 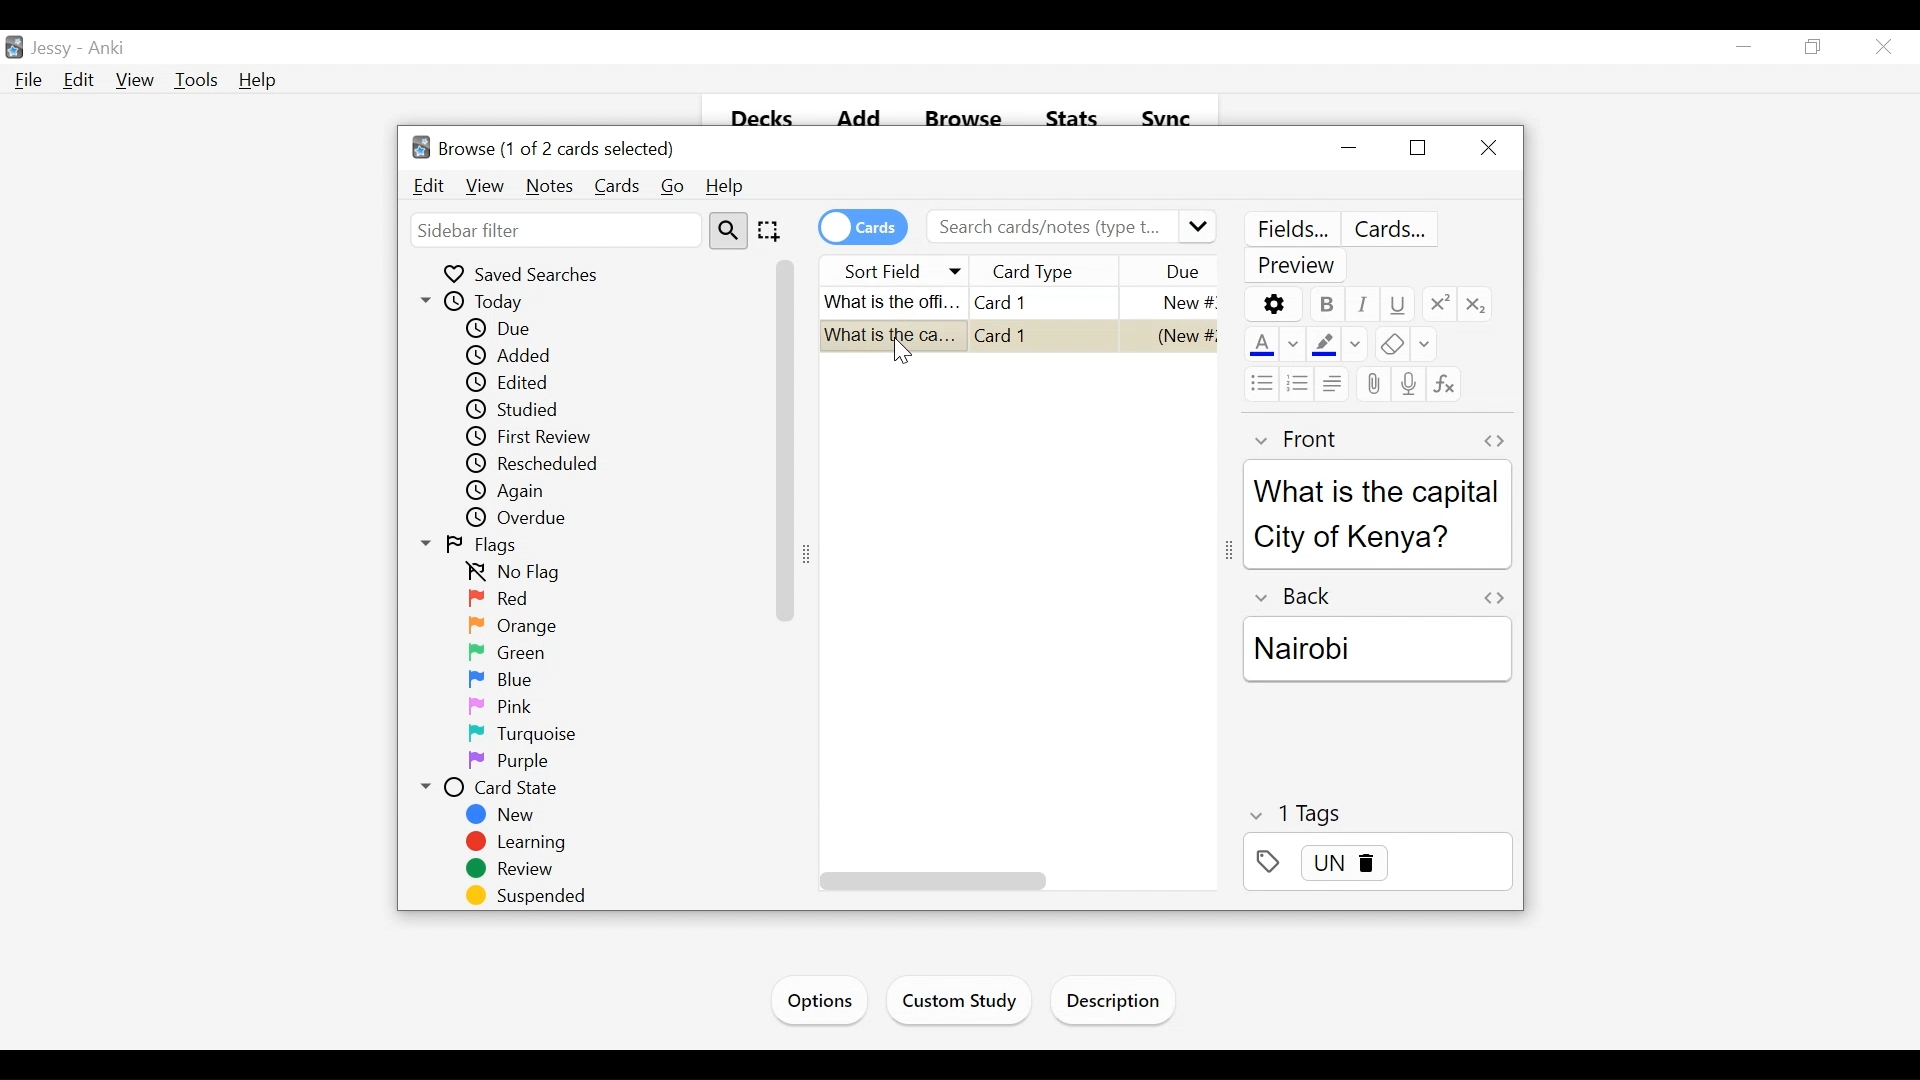 I want to click on Text Coloe, so click(x=1259, y=346).